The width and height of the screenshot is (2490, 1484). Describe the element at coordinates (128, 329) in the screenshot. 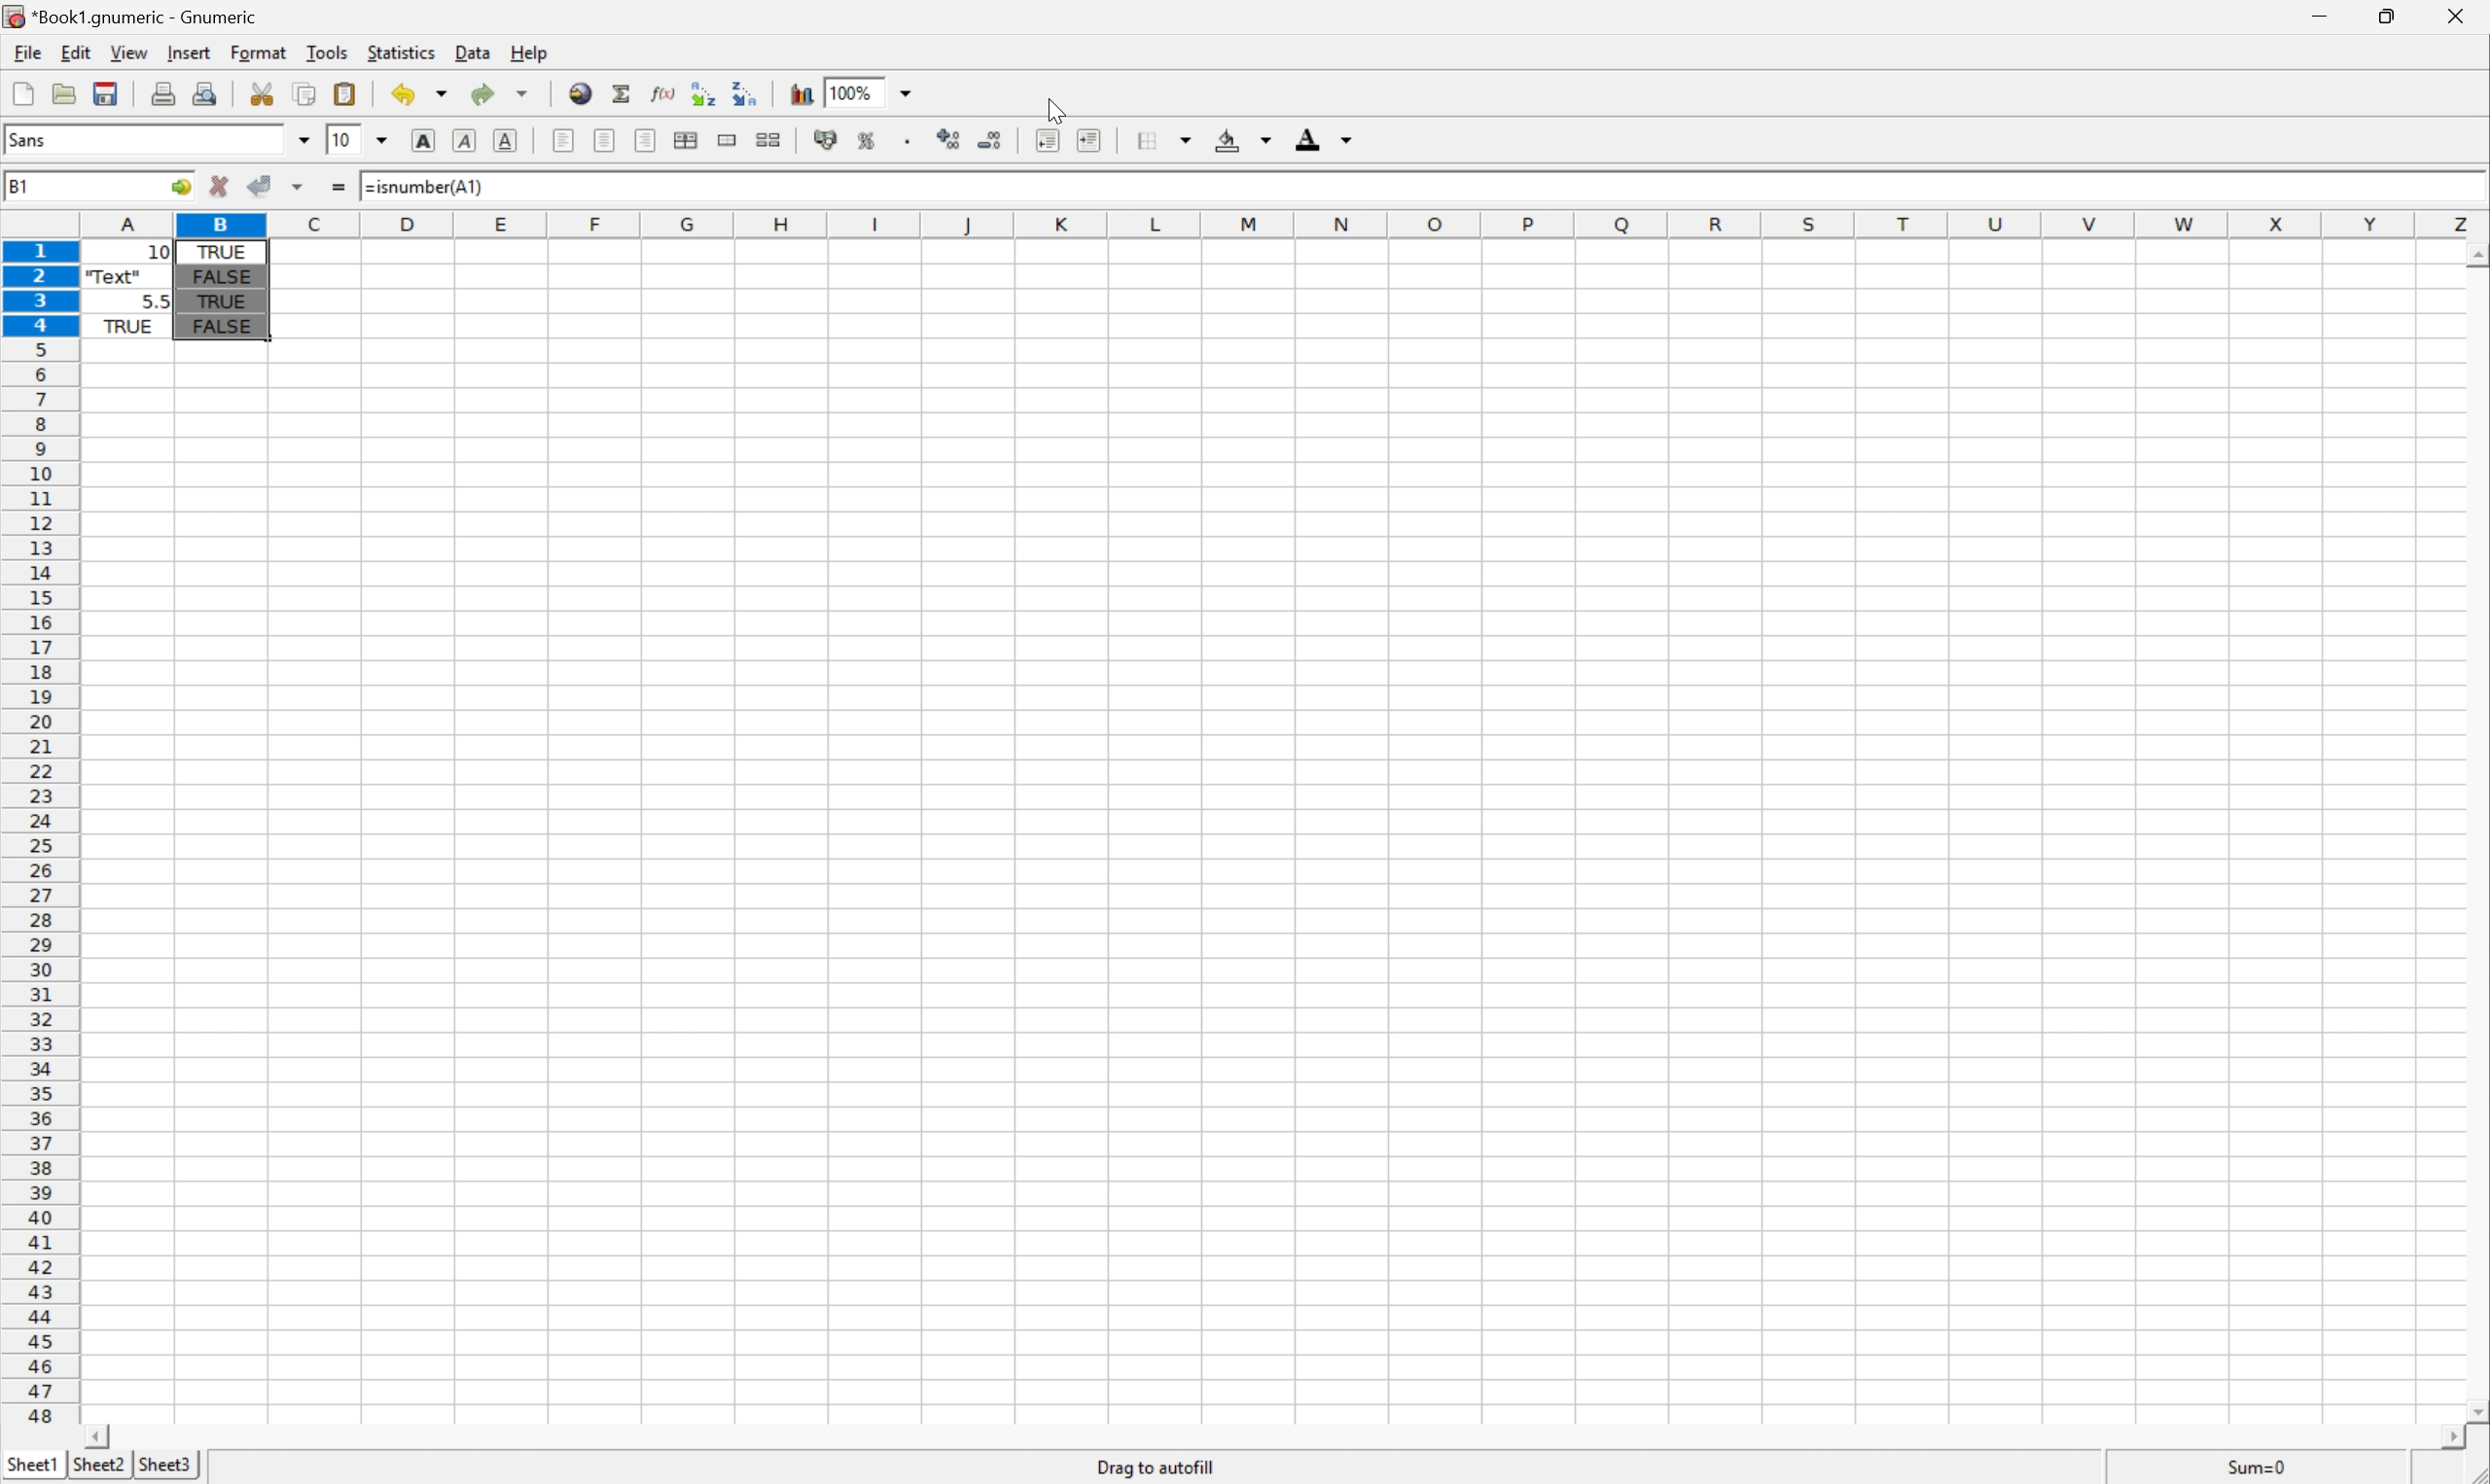

I see `TRUE` at that location.